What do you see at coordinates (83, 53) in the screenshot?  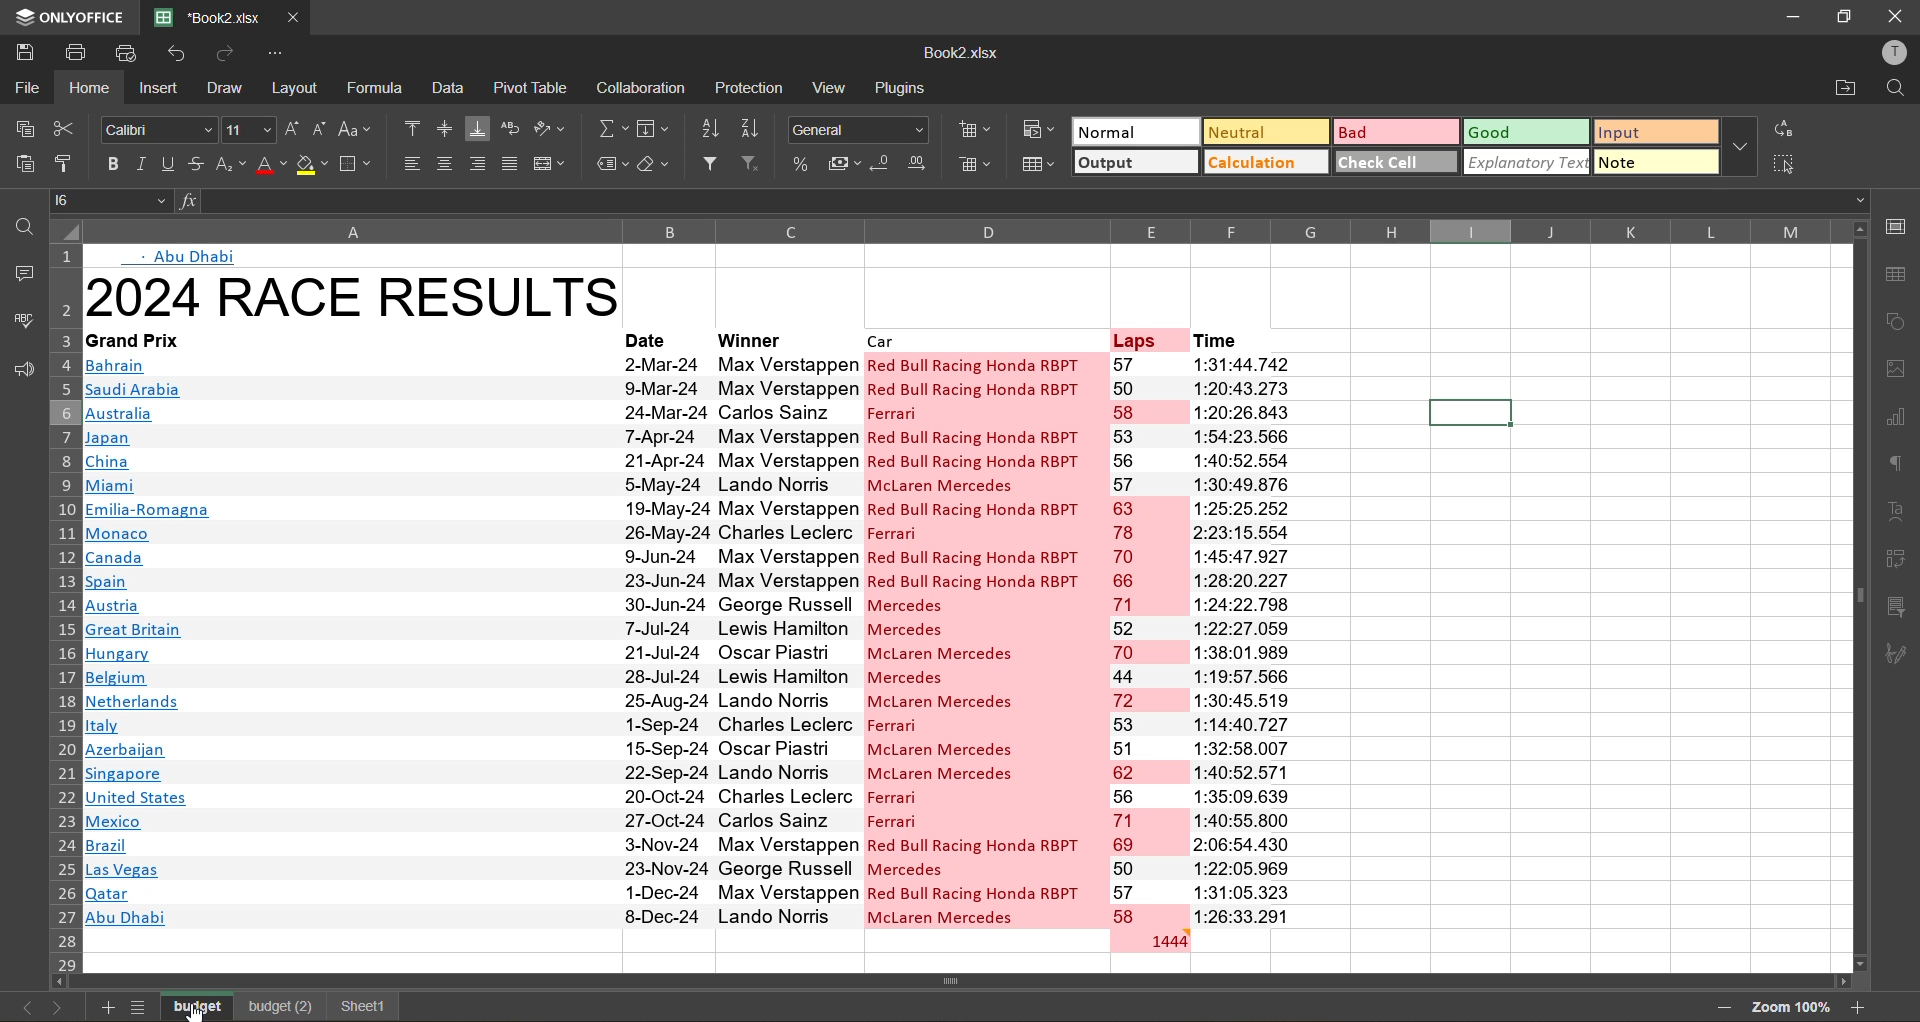 I see `print` at bounding box center [83, 53].